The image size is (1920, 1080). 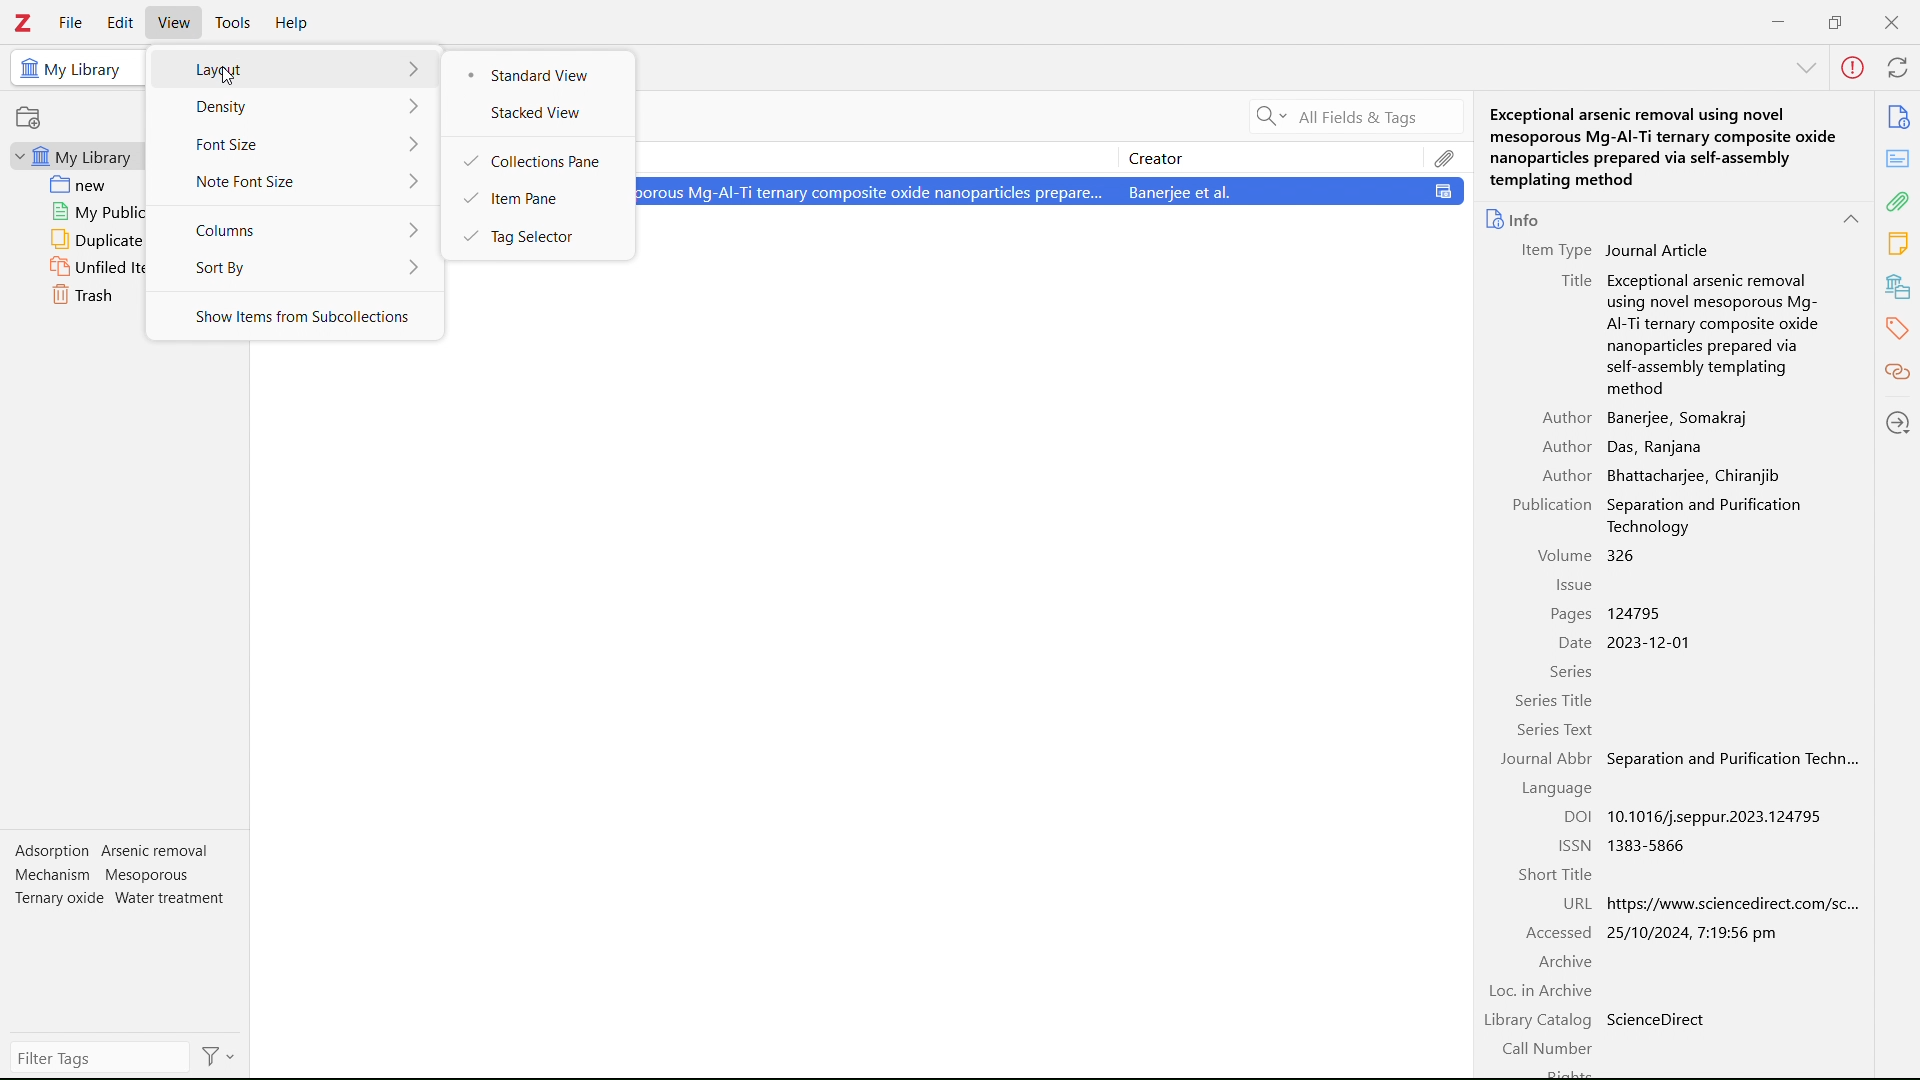 I want to click on 25/10/2024, 7:19:56 pm, so click(x=1696, y=932).